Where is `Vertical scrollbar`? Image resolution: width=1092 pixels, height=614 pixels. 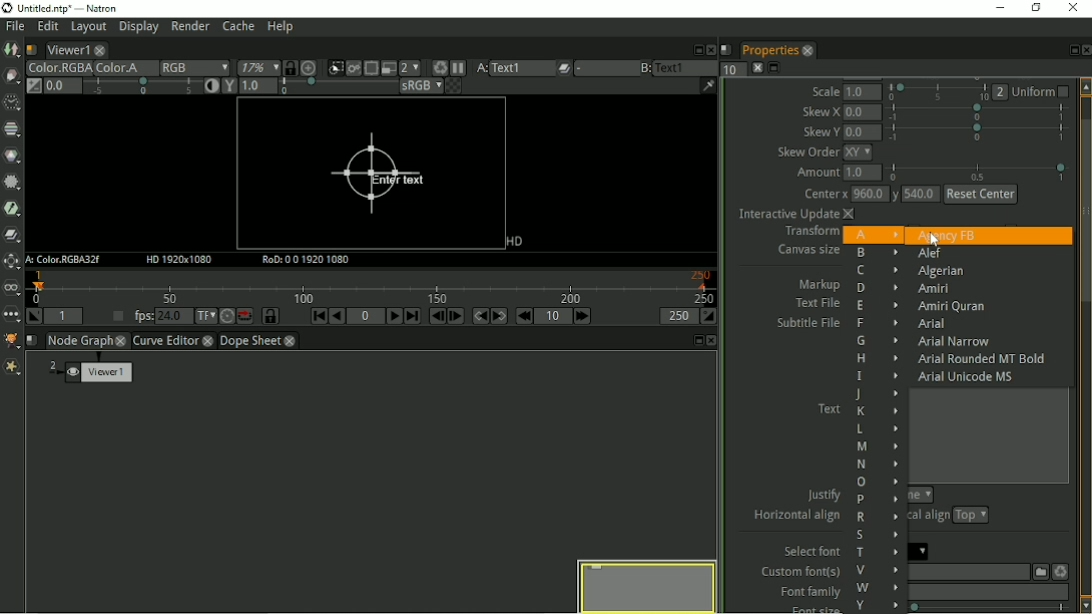
Vertical scrollbar is located at coordinates (1085, 345).